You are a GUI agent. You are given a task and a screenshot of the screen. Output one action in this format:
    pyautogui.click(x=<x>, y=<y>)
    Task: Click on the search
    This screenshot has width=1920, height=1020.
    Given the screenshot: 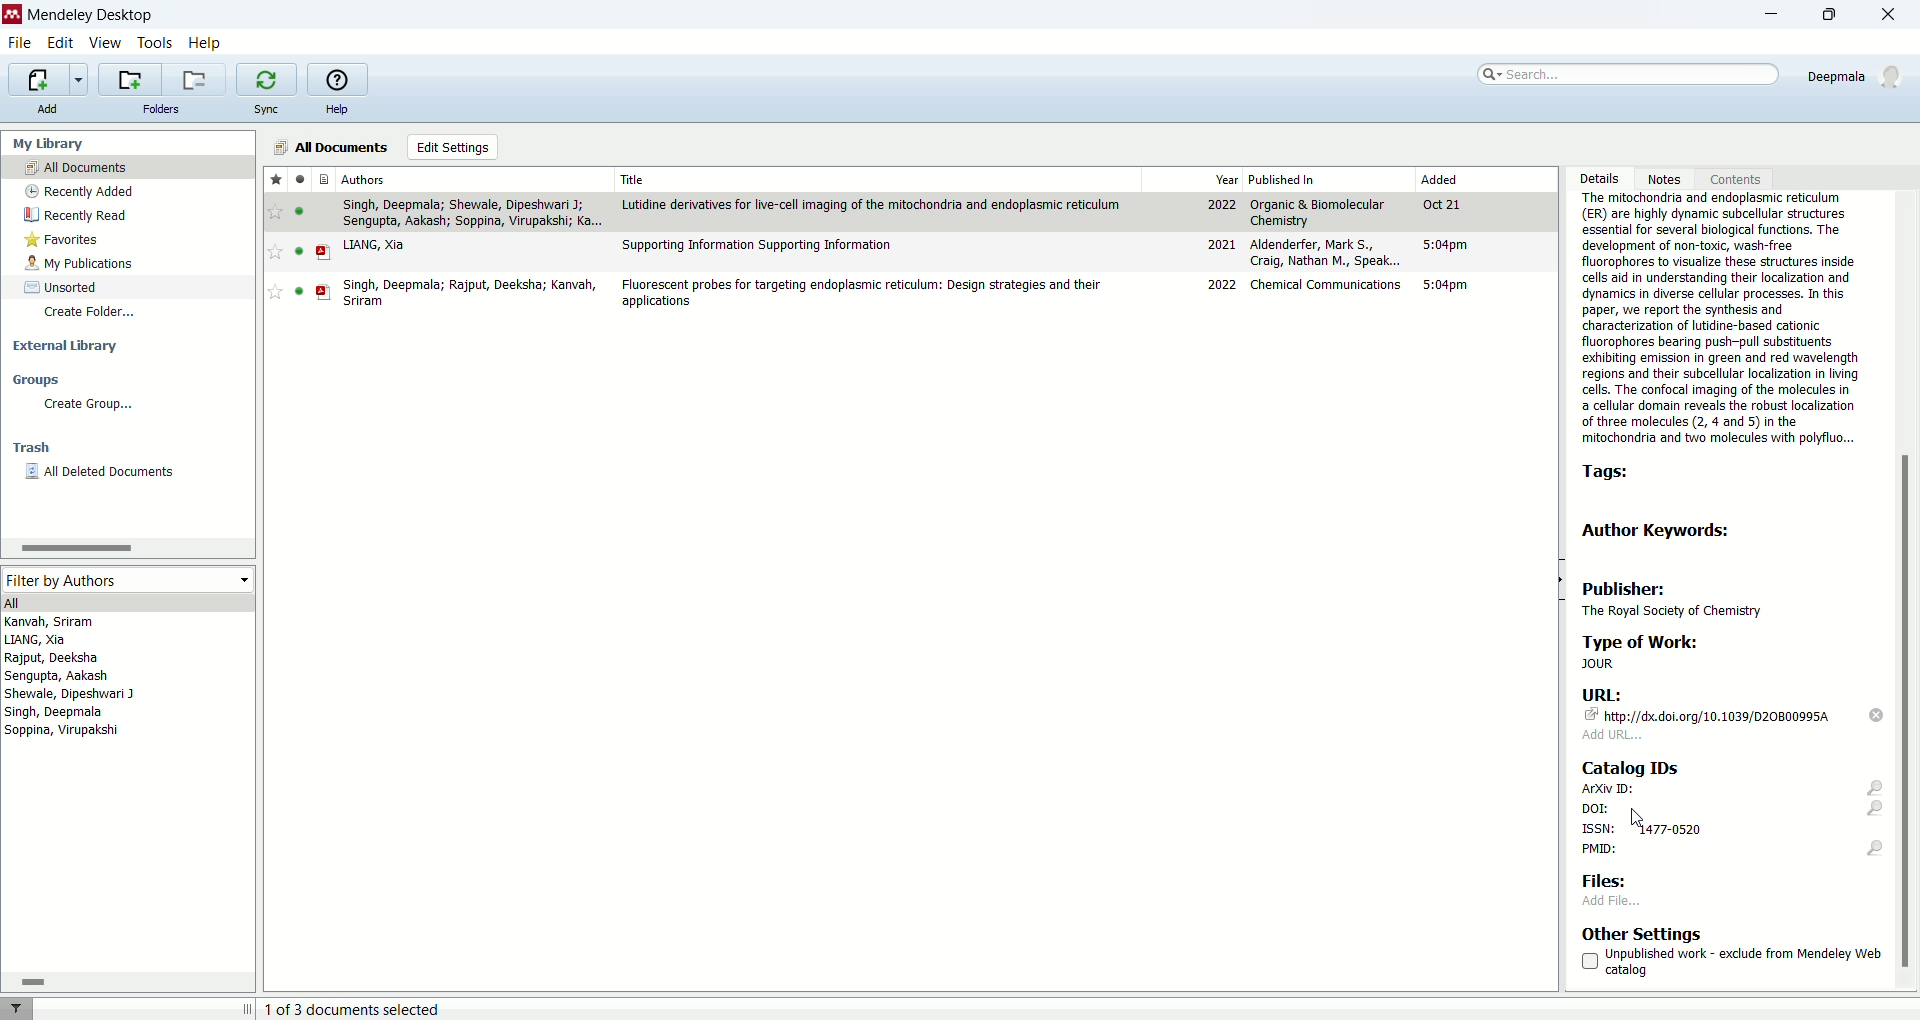 What is the action you would take?
    pyautogui.click(x=1625, y=74)
    